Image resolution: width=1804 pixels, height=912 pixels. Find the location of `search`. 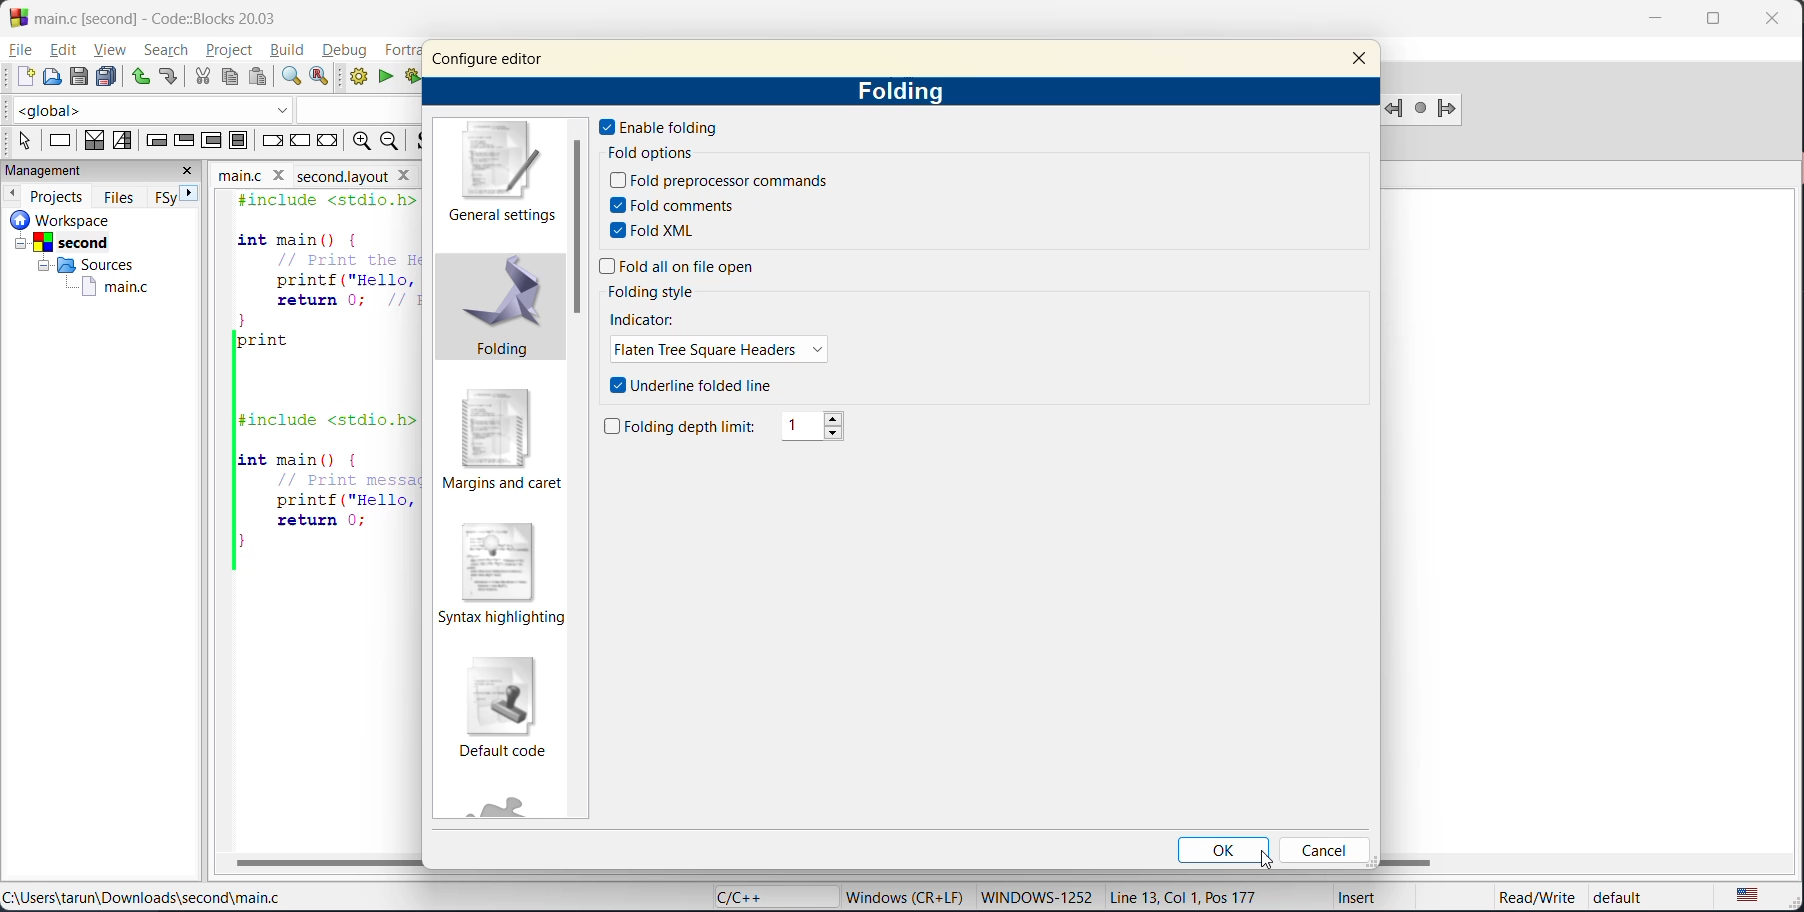

search is located at coordinates (167, 52).